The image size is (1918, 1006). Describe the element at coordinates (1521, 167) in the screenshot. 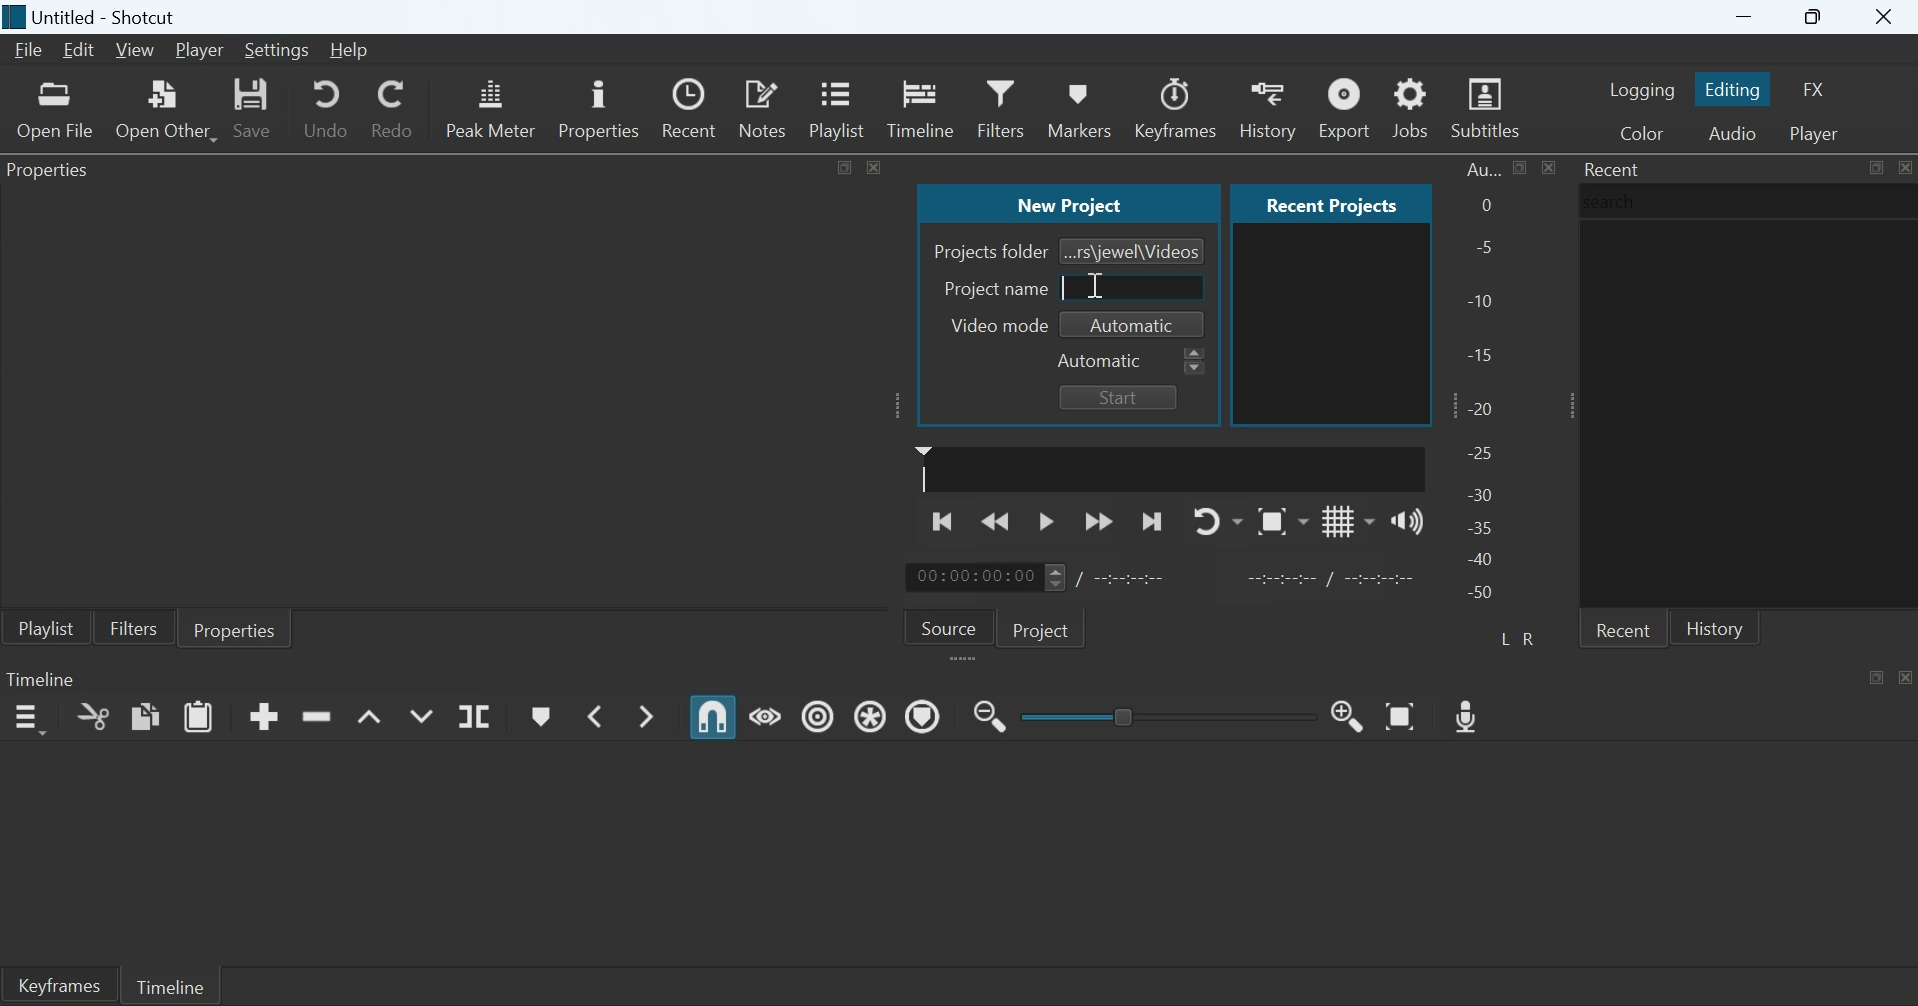

I see `Maximize` at that location.